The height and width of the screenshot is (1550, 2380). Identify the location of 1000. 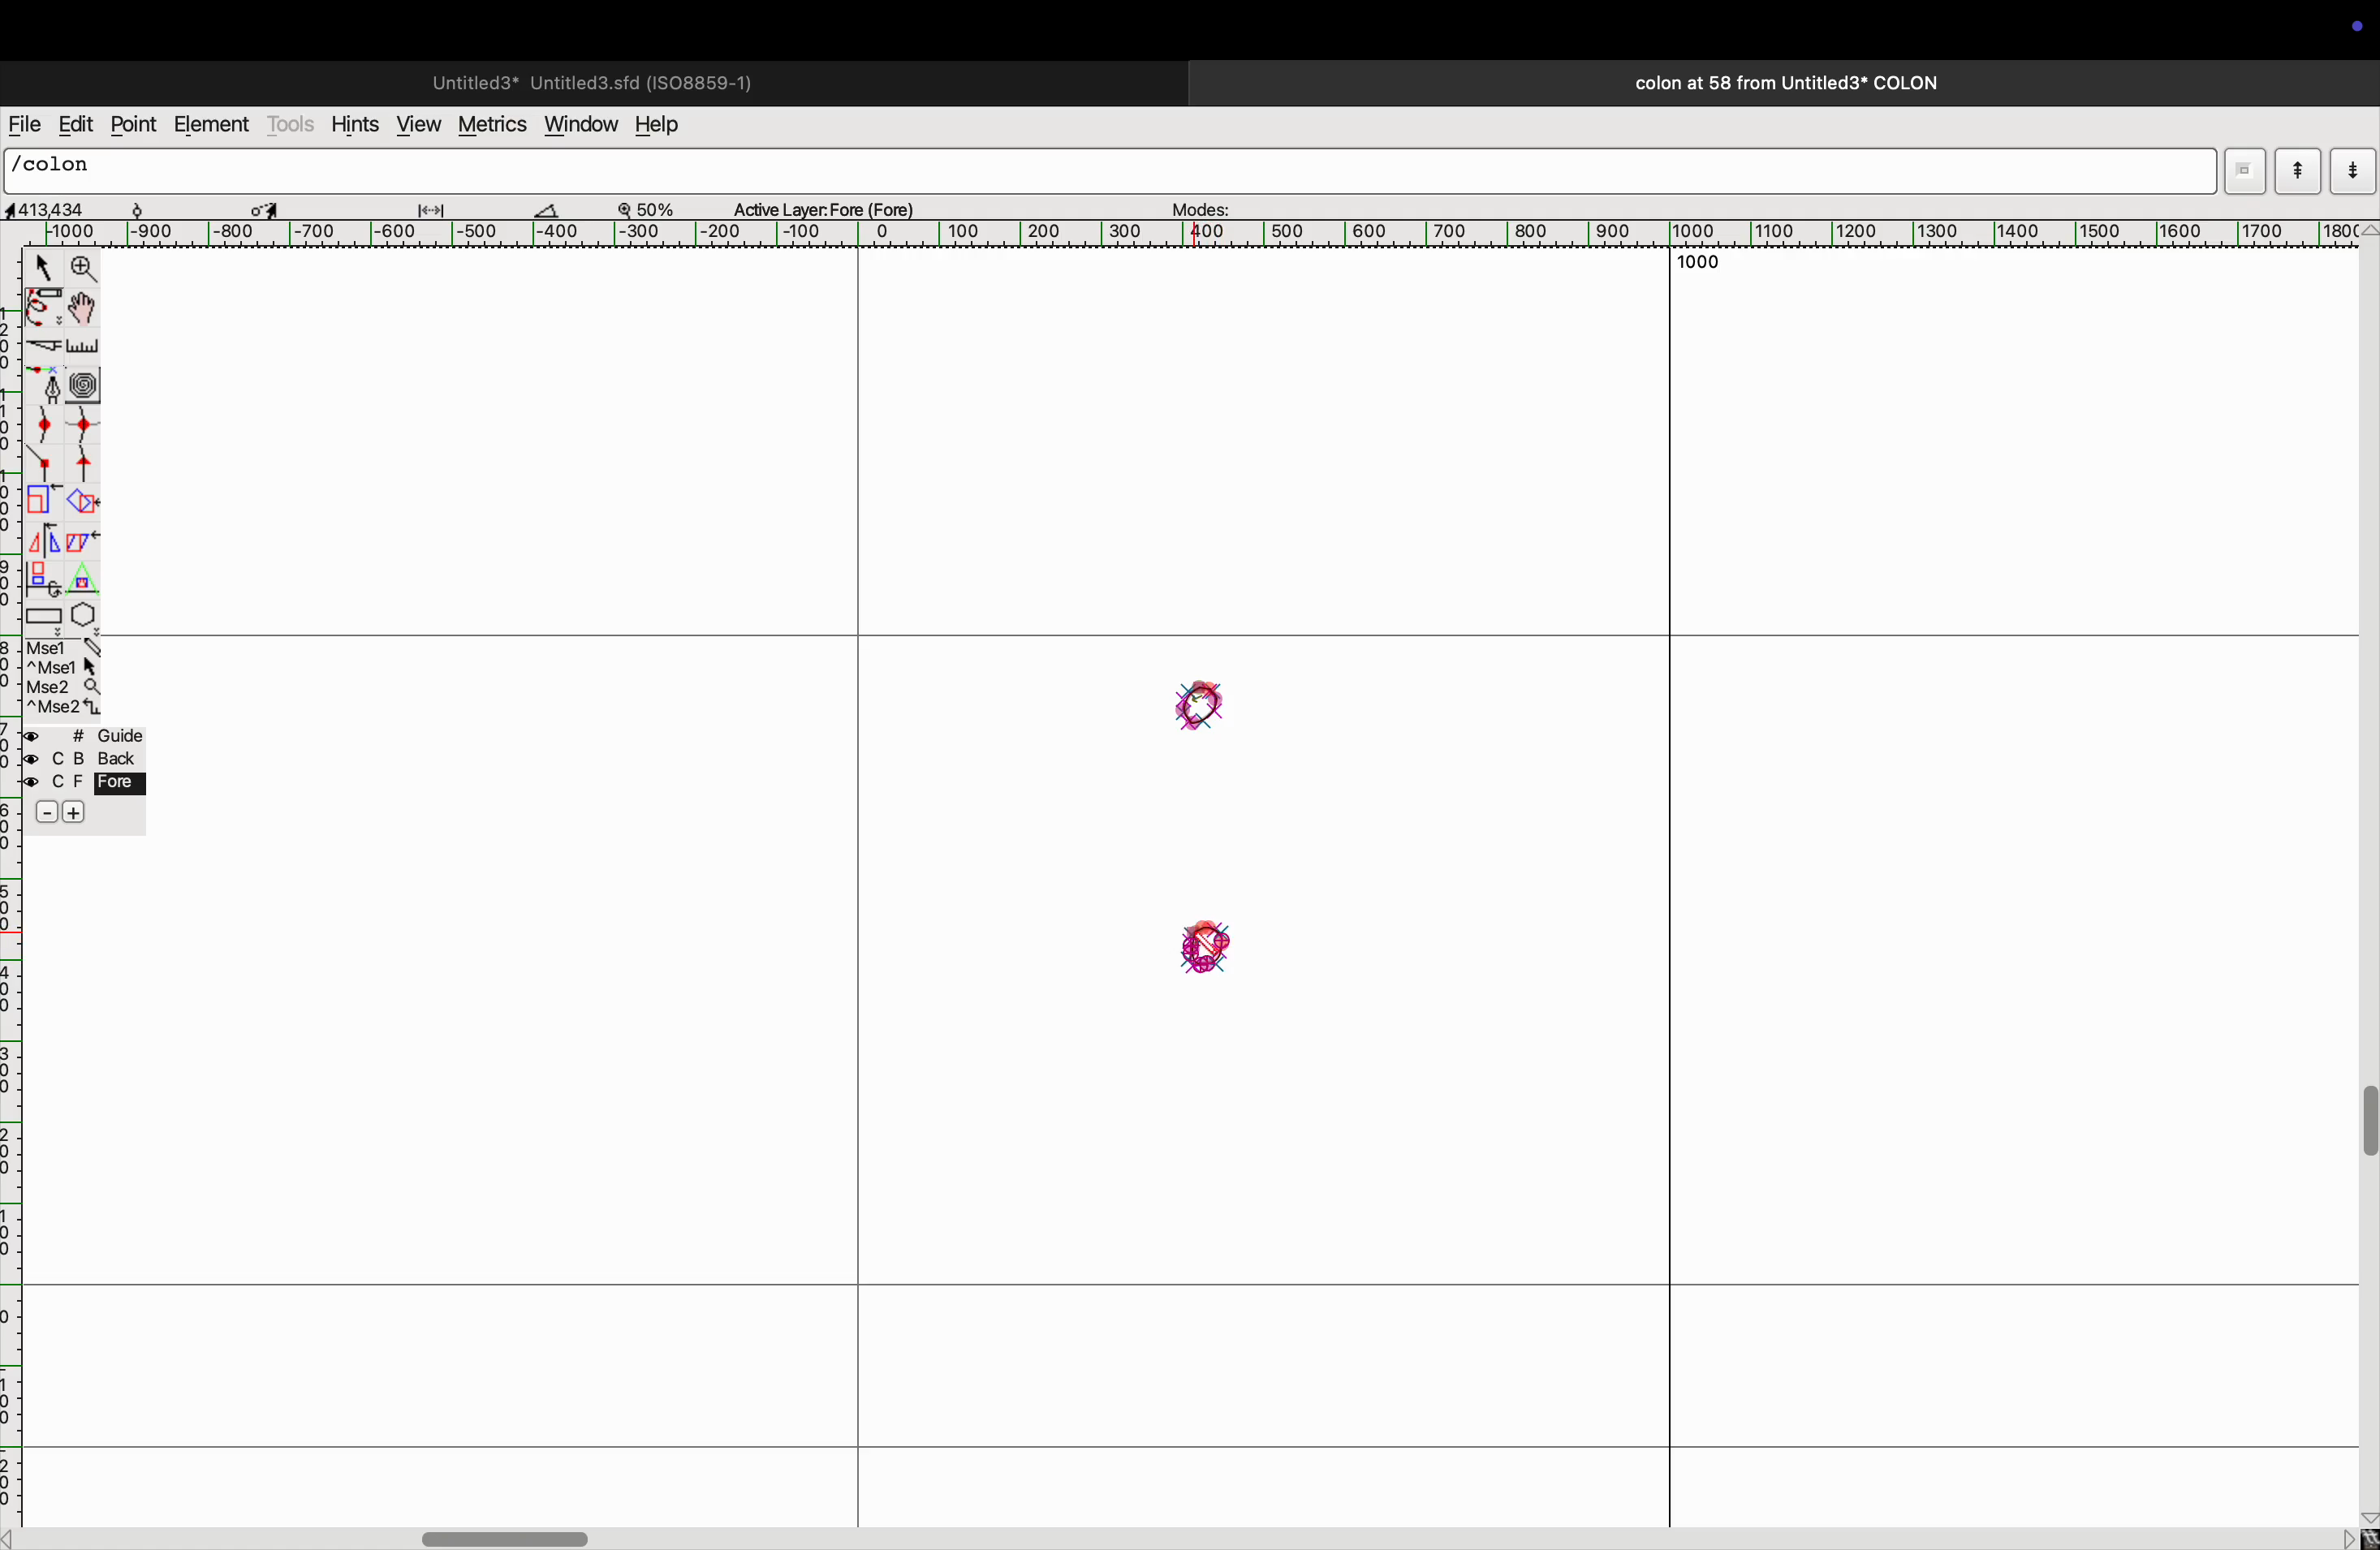
(1704, 260).